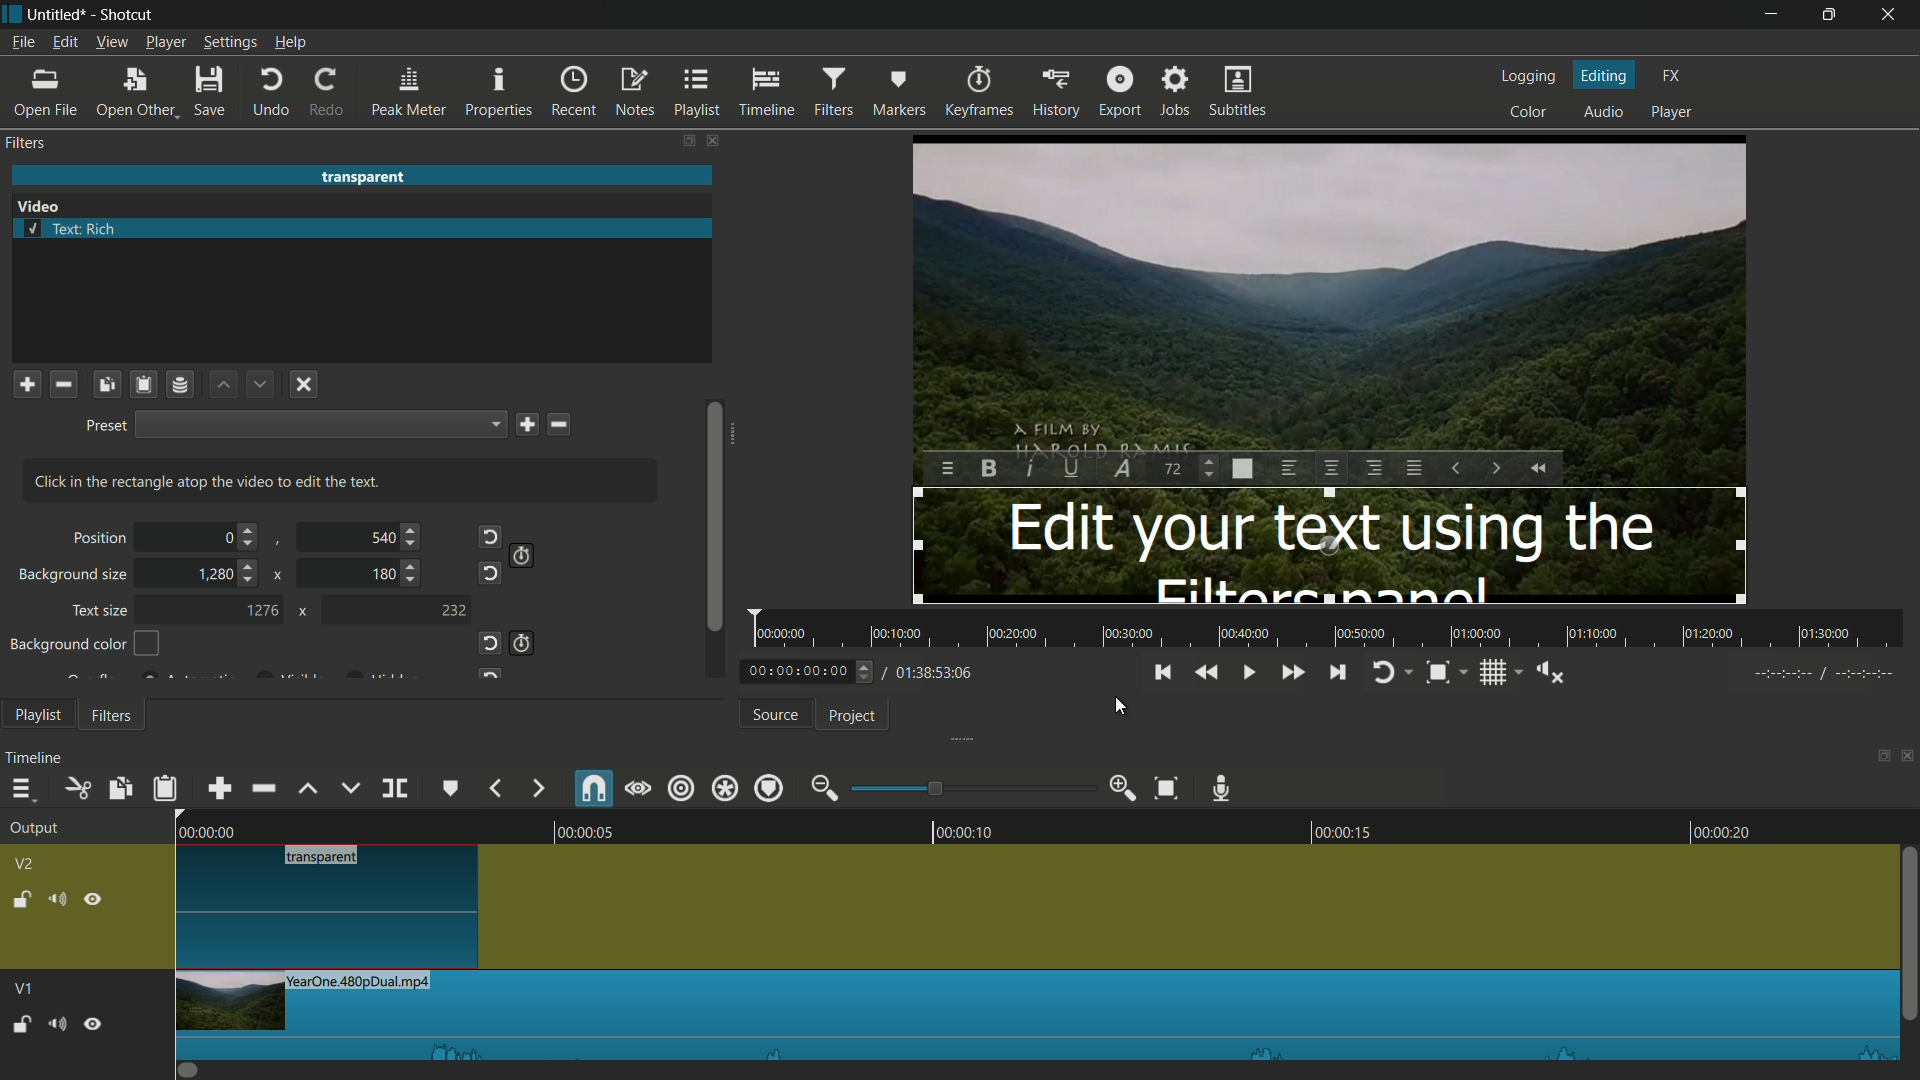 This screenshot has width=1920, height=1080. What do you see at coordinates (116, 715) in the screenshot?
I see `filters` at bounding box center [116, 715].